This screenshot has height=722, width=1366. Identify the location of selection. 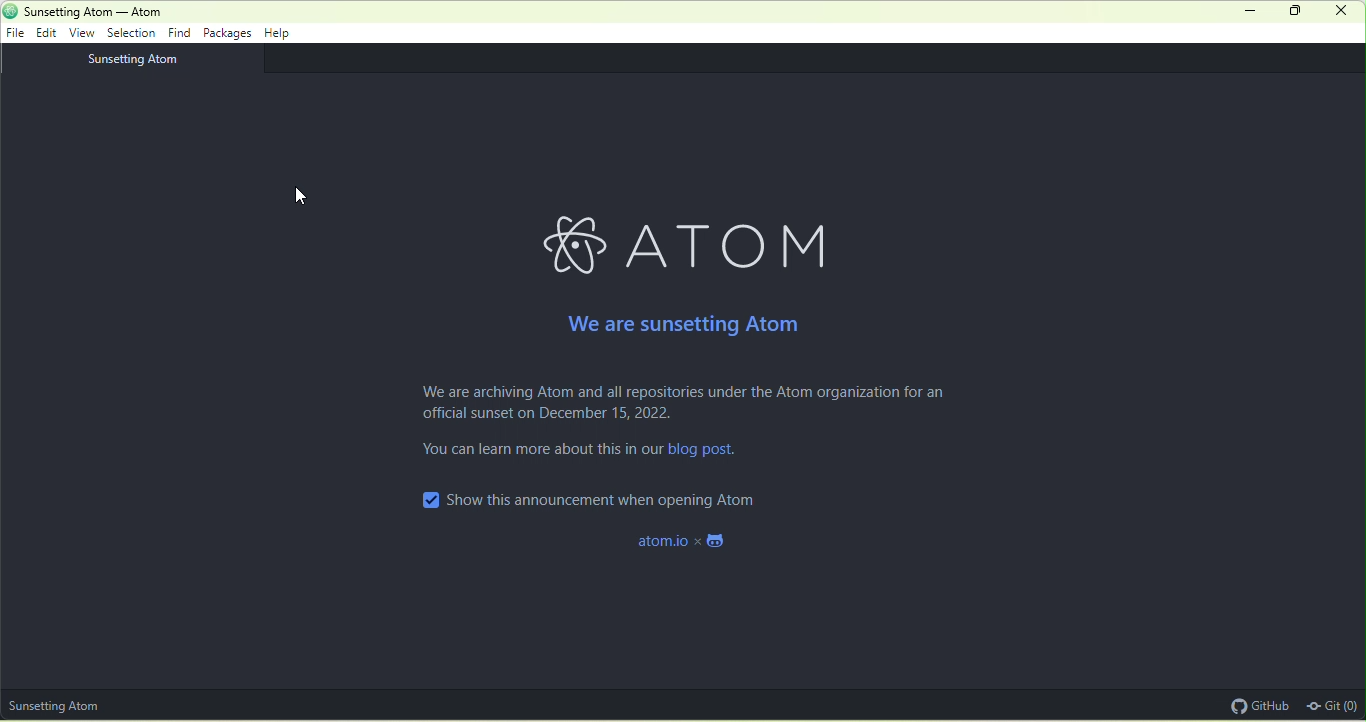
(134, 32).